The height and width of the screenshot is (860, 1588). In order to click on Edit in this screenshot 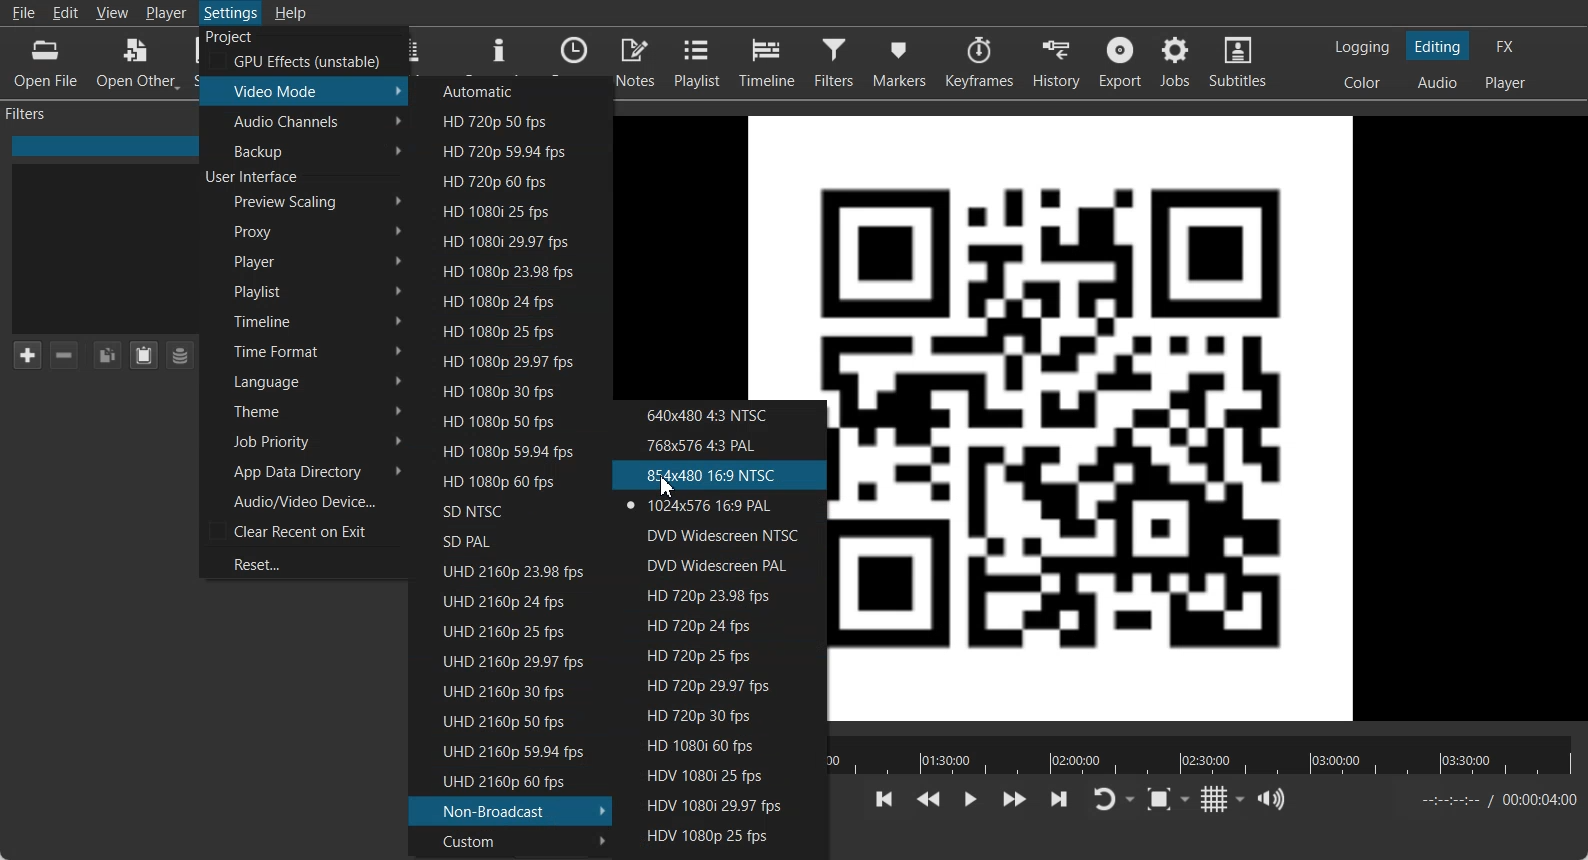, I will do `click(67, 12)`.